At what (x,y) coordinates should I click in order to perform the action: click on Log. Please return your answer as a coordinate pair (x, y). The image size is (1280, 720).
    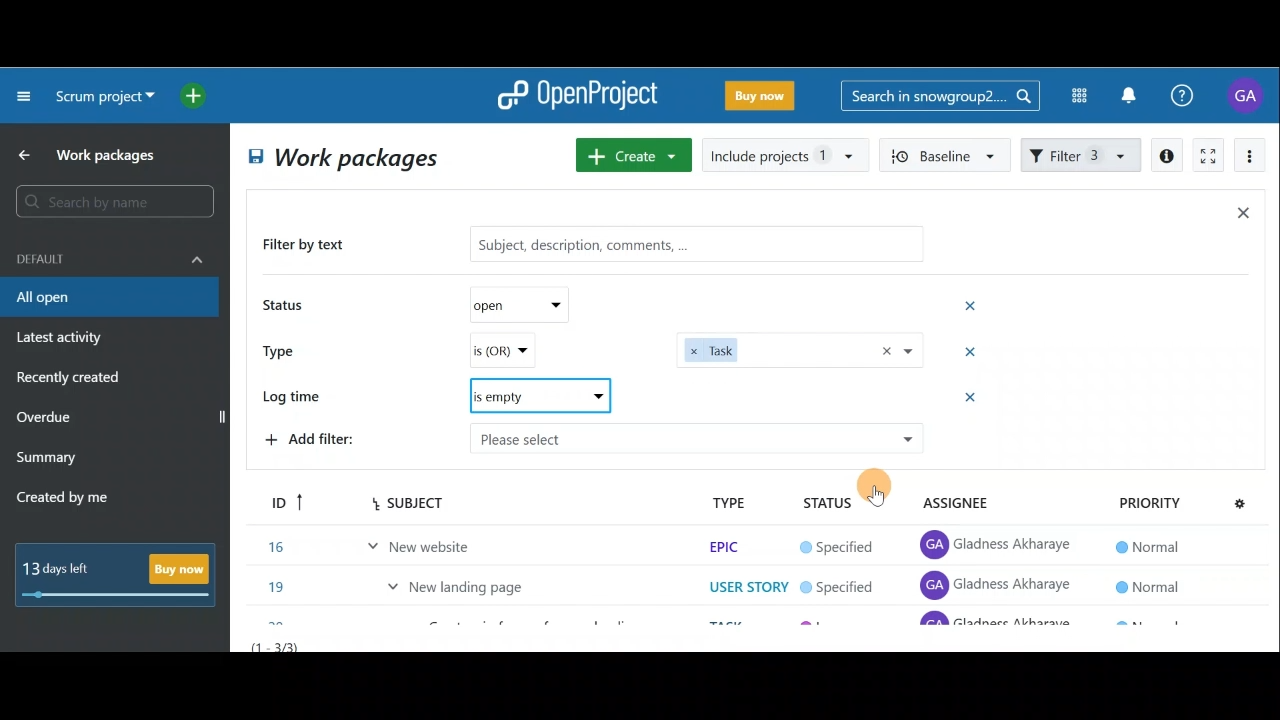
    Looking at the image, I should click on (537, 392).